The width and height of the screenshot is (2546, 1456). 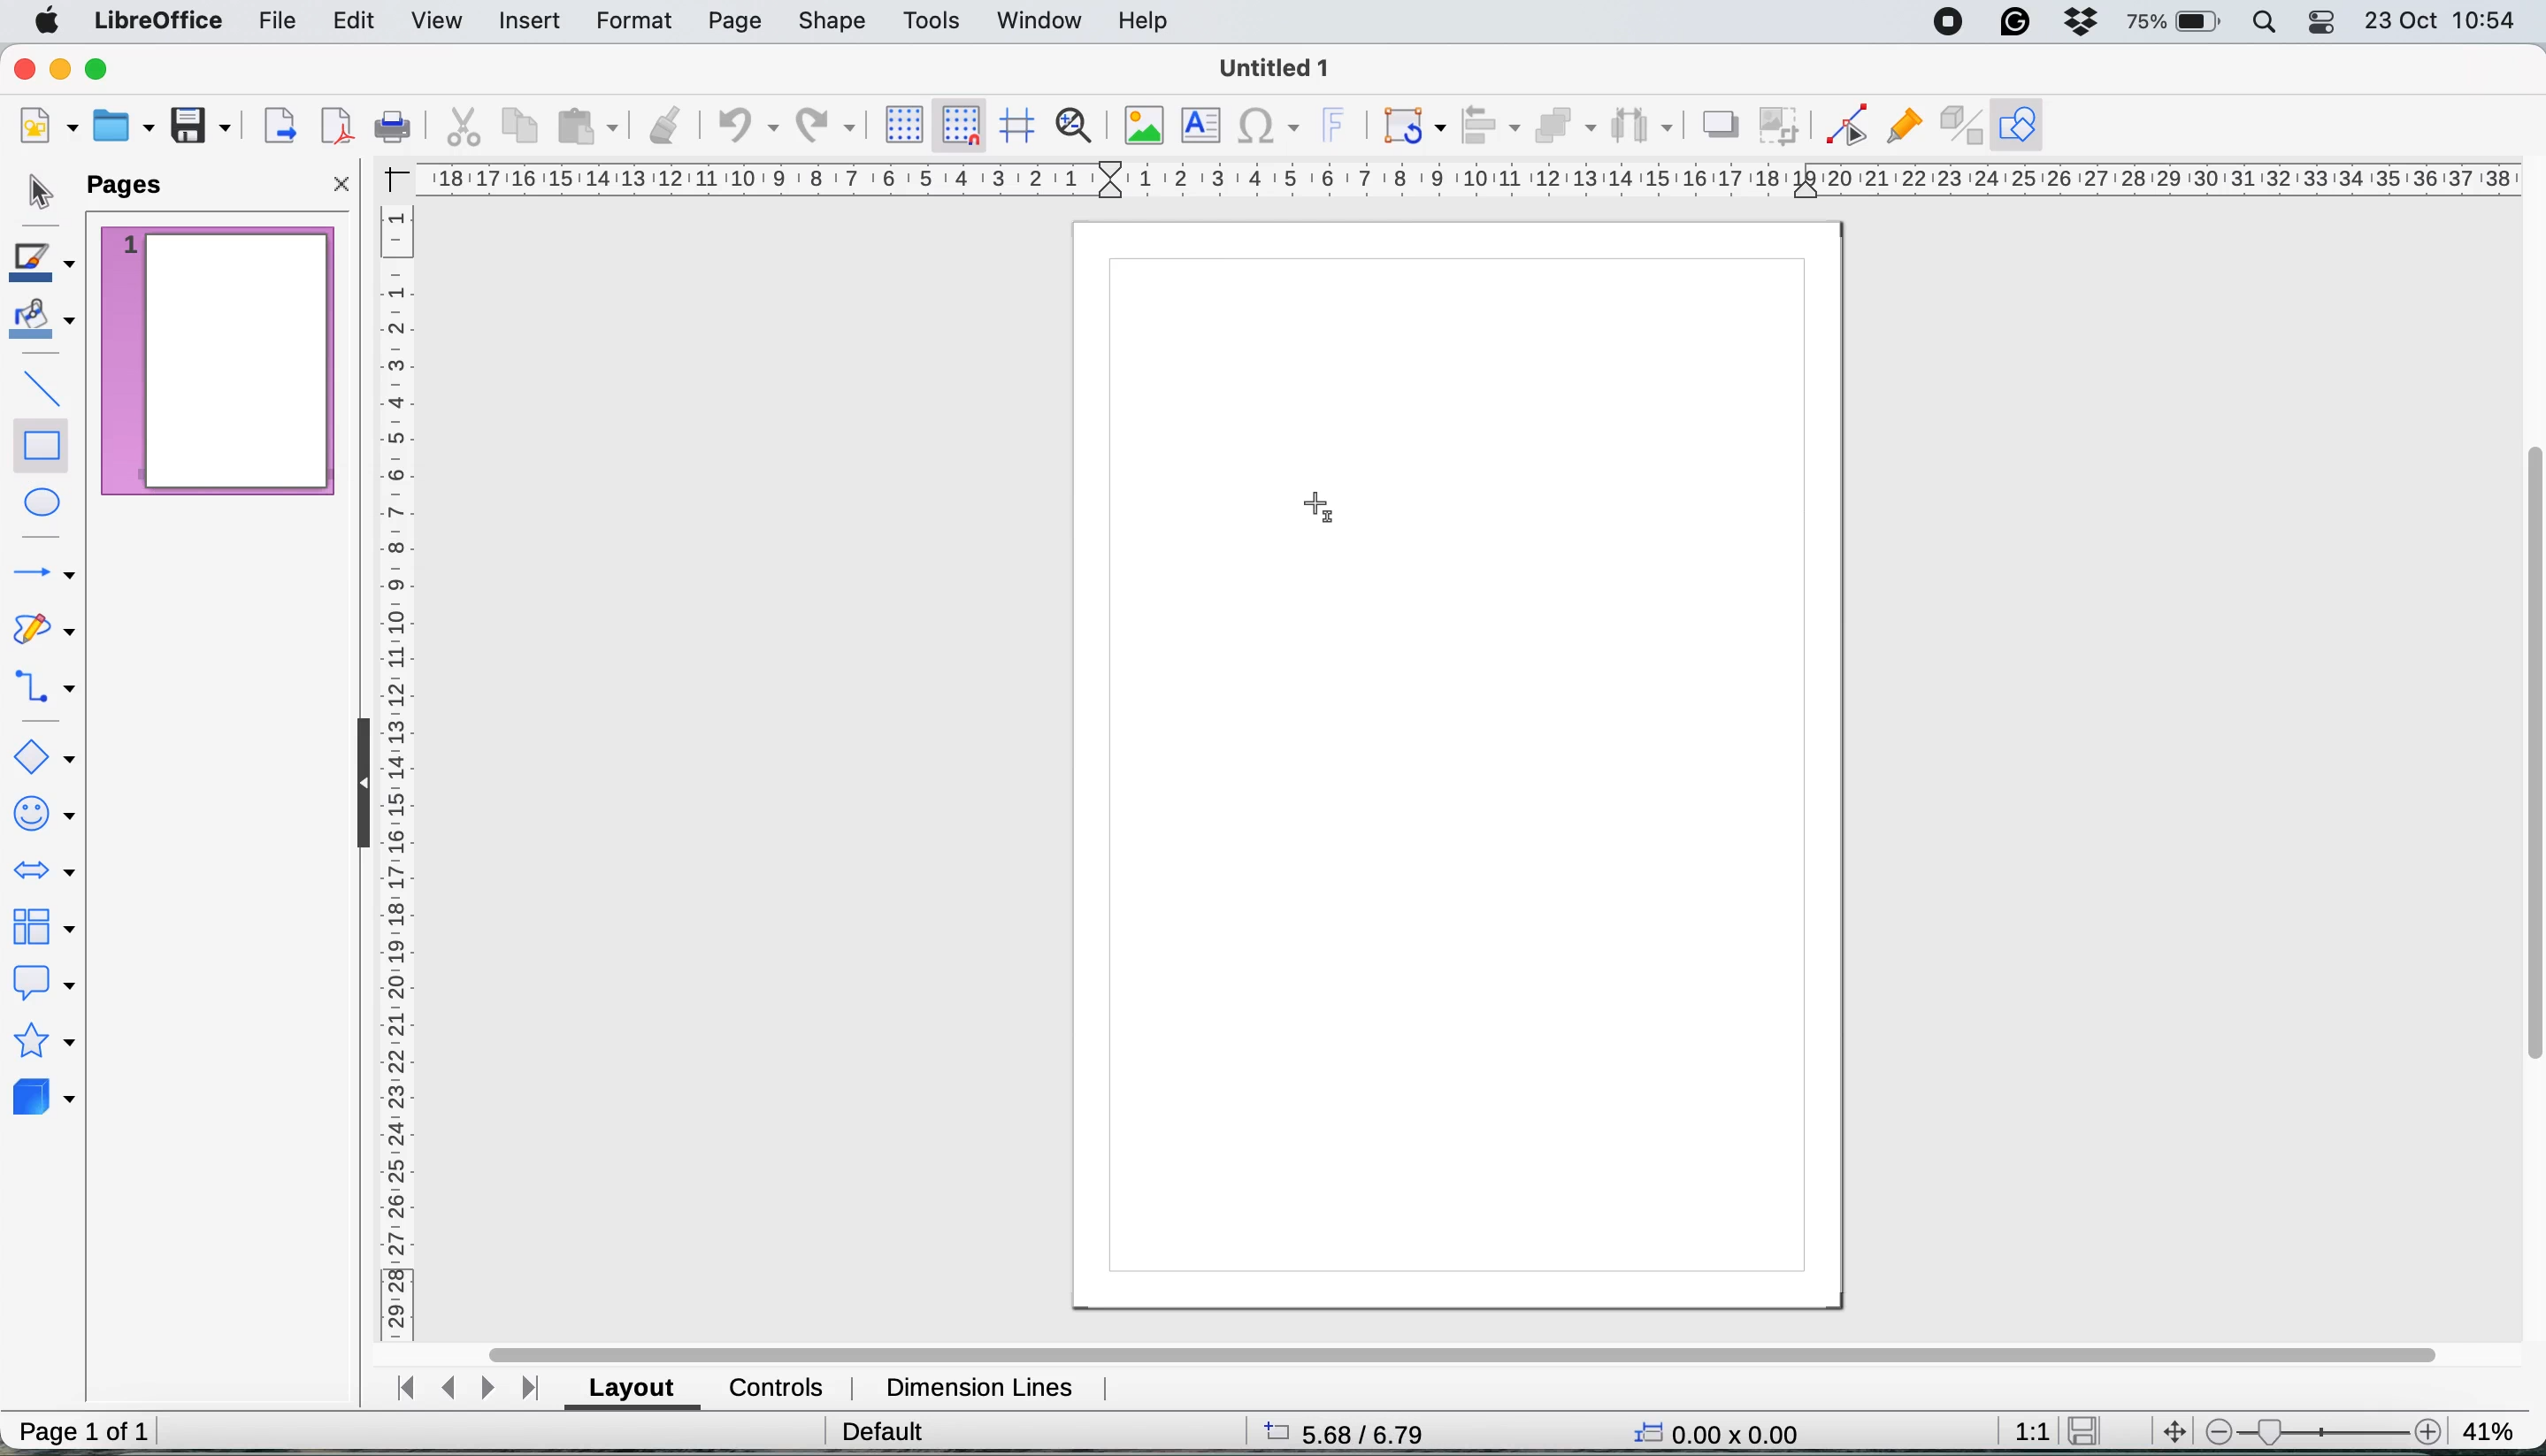 I want to click on horizontal scroll bar, so click(x=1464, y=1343).